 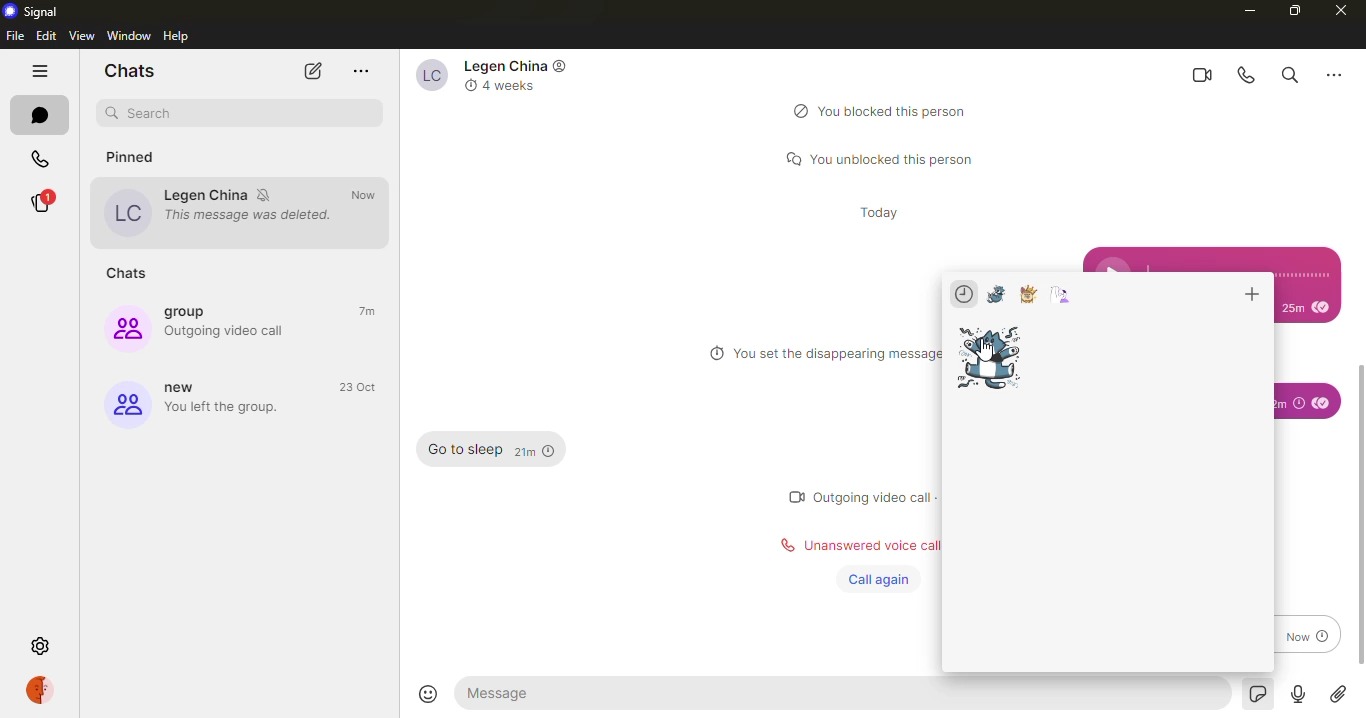 I want to click on message logo, so click(x=787, y=158).